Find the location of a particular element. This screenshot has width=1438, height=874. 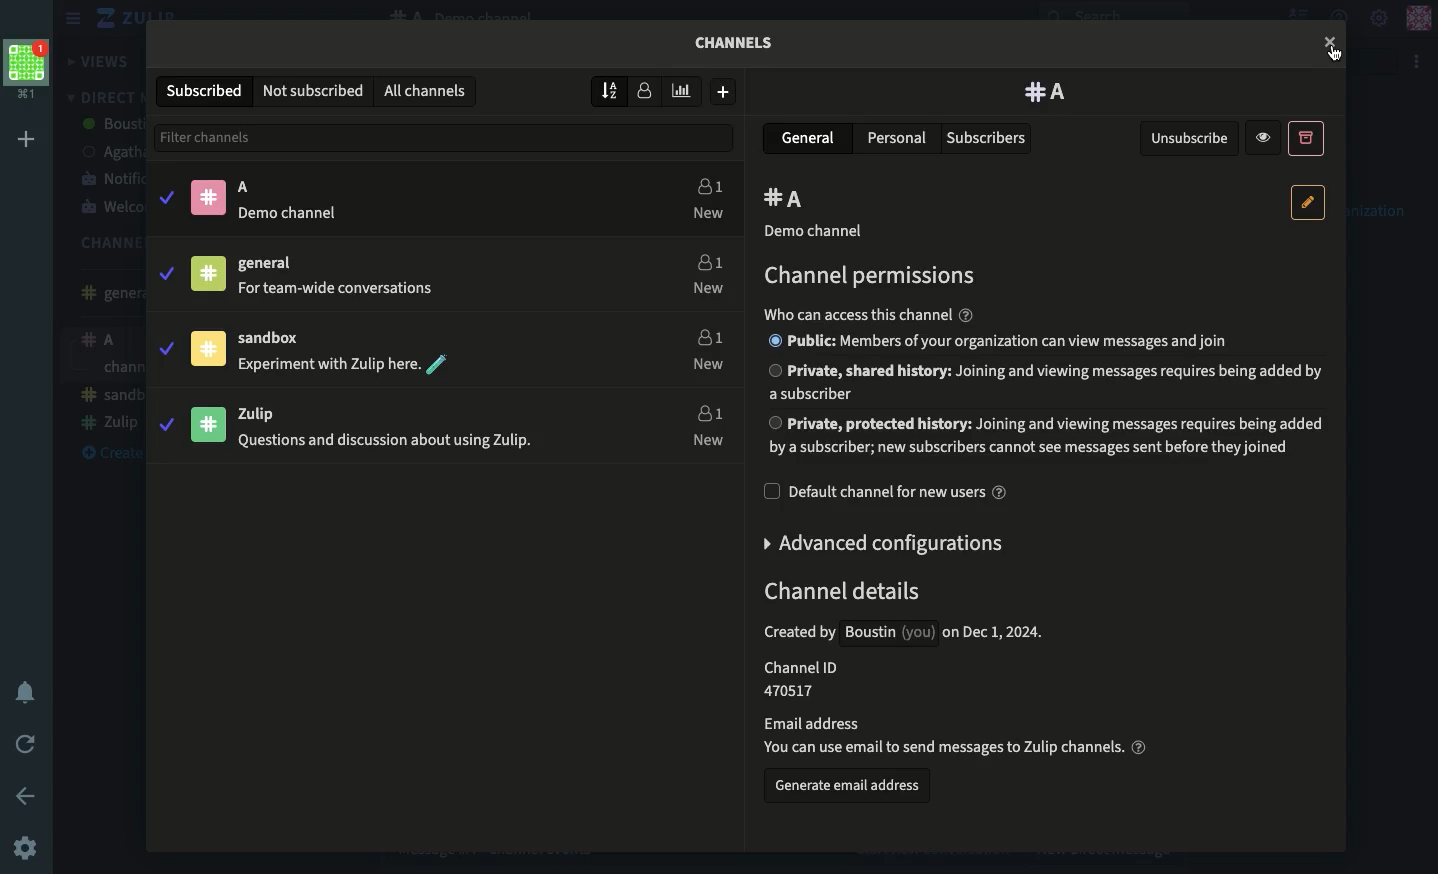

Generate email address is located at coordinates (848, 789).